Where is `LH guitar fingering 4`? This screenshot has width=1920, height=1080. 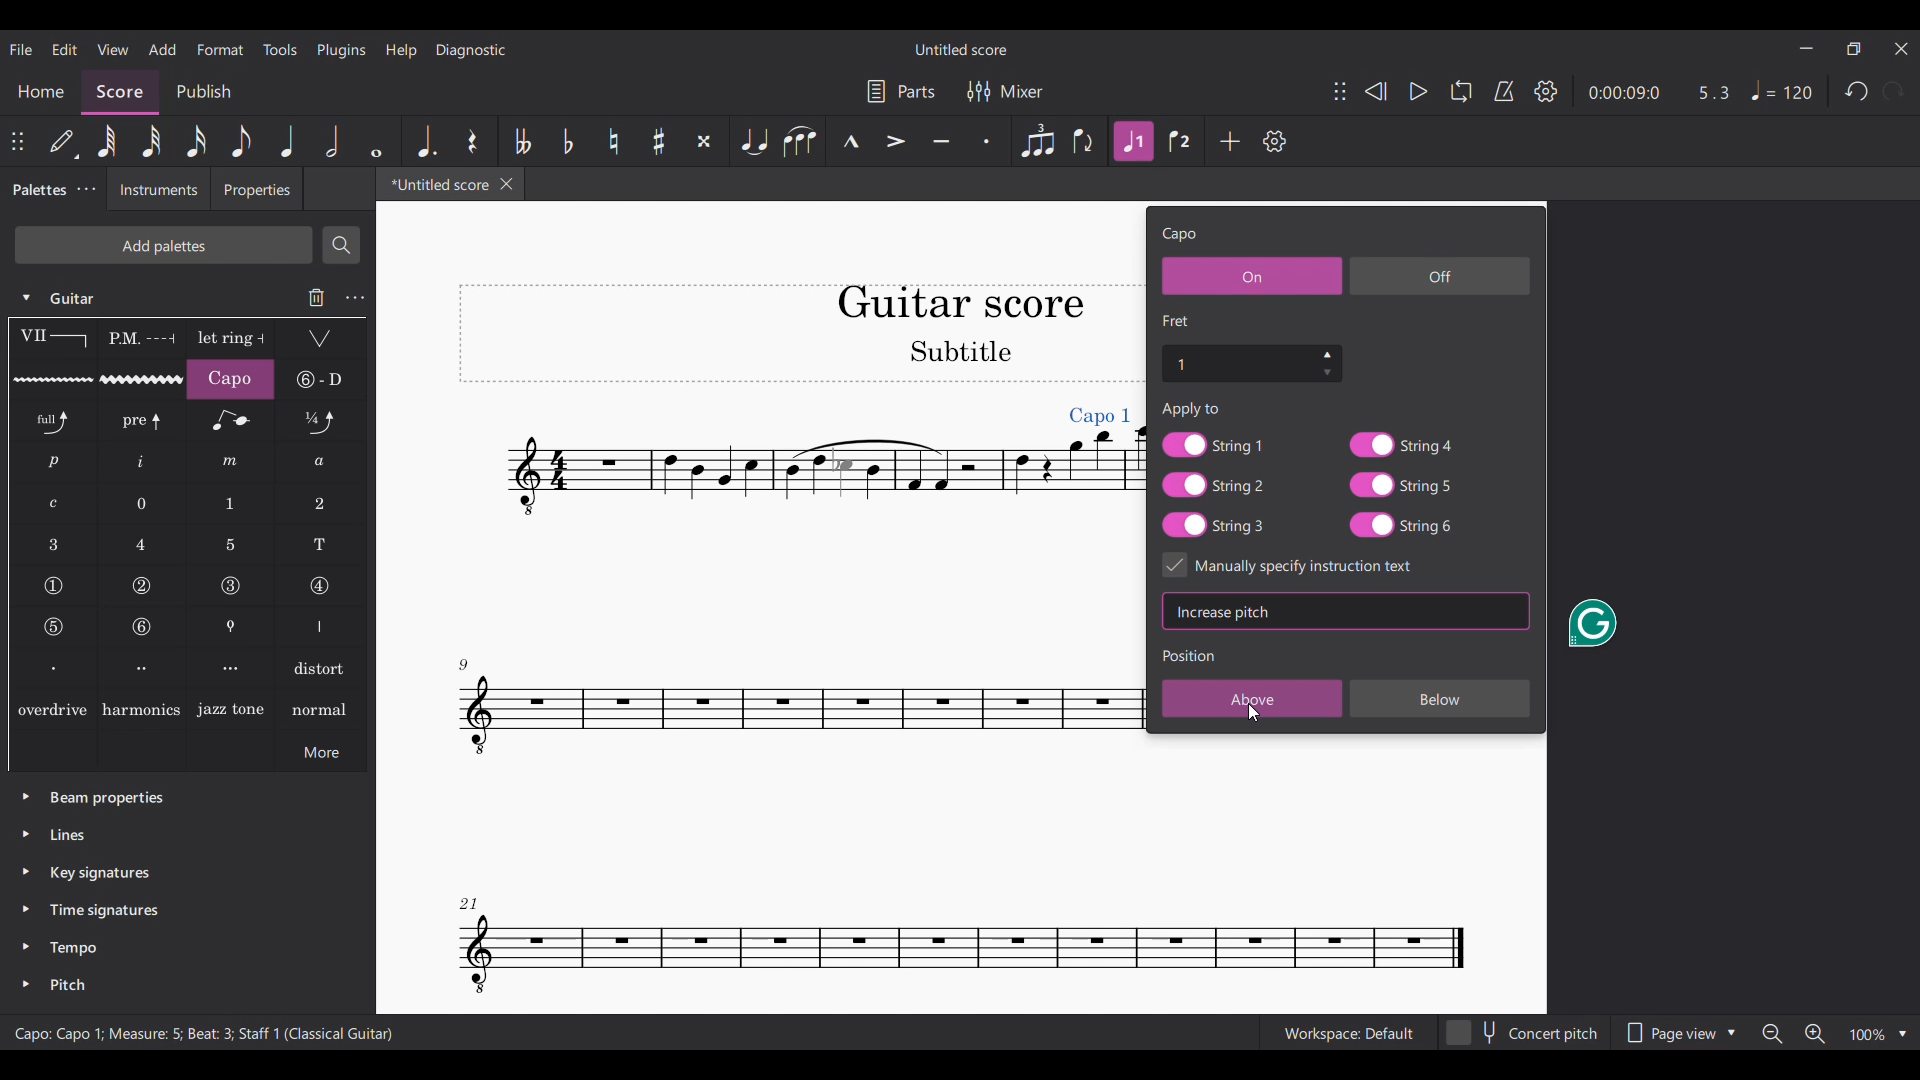
LH guitar fingering 4 is located at coordinates (143, 544).